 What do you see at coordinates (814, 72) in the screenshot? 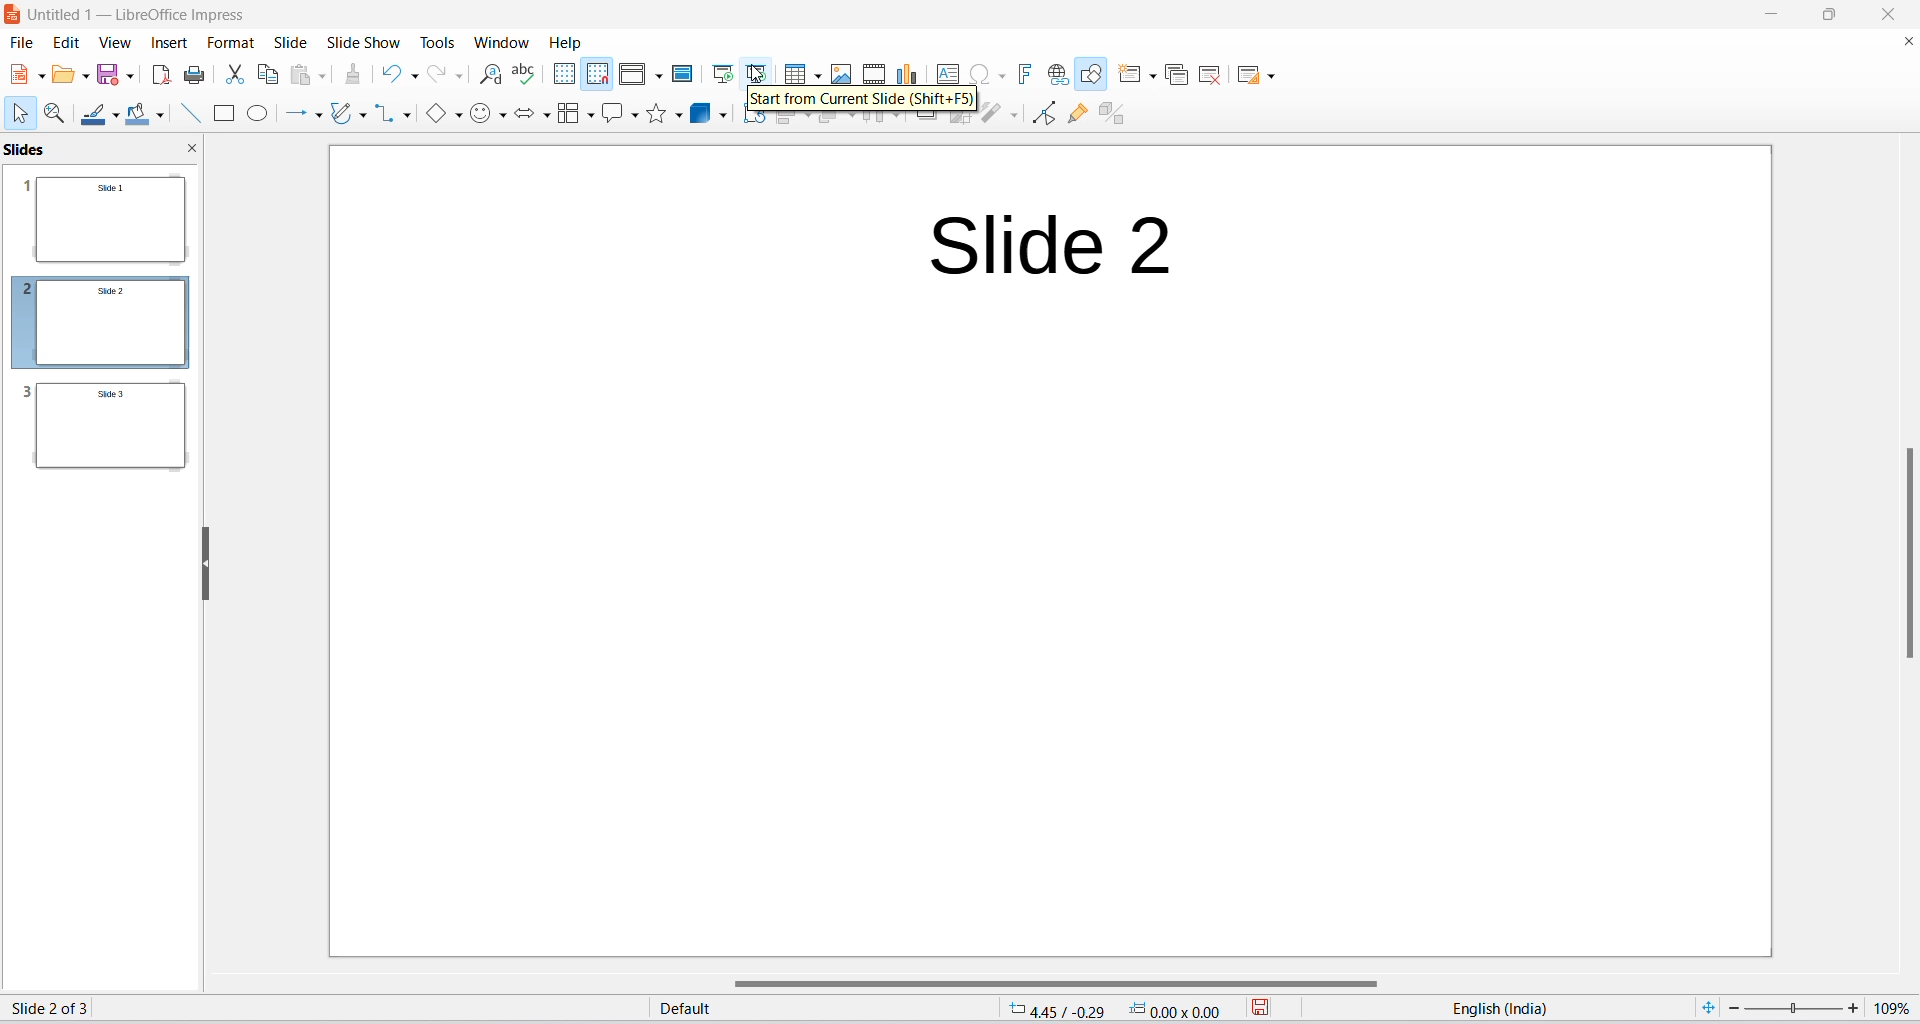
I see `table grid` at bounding box center [814, 72].